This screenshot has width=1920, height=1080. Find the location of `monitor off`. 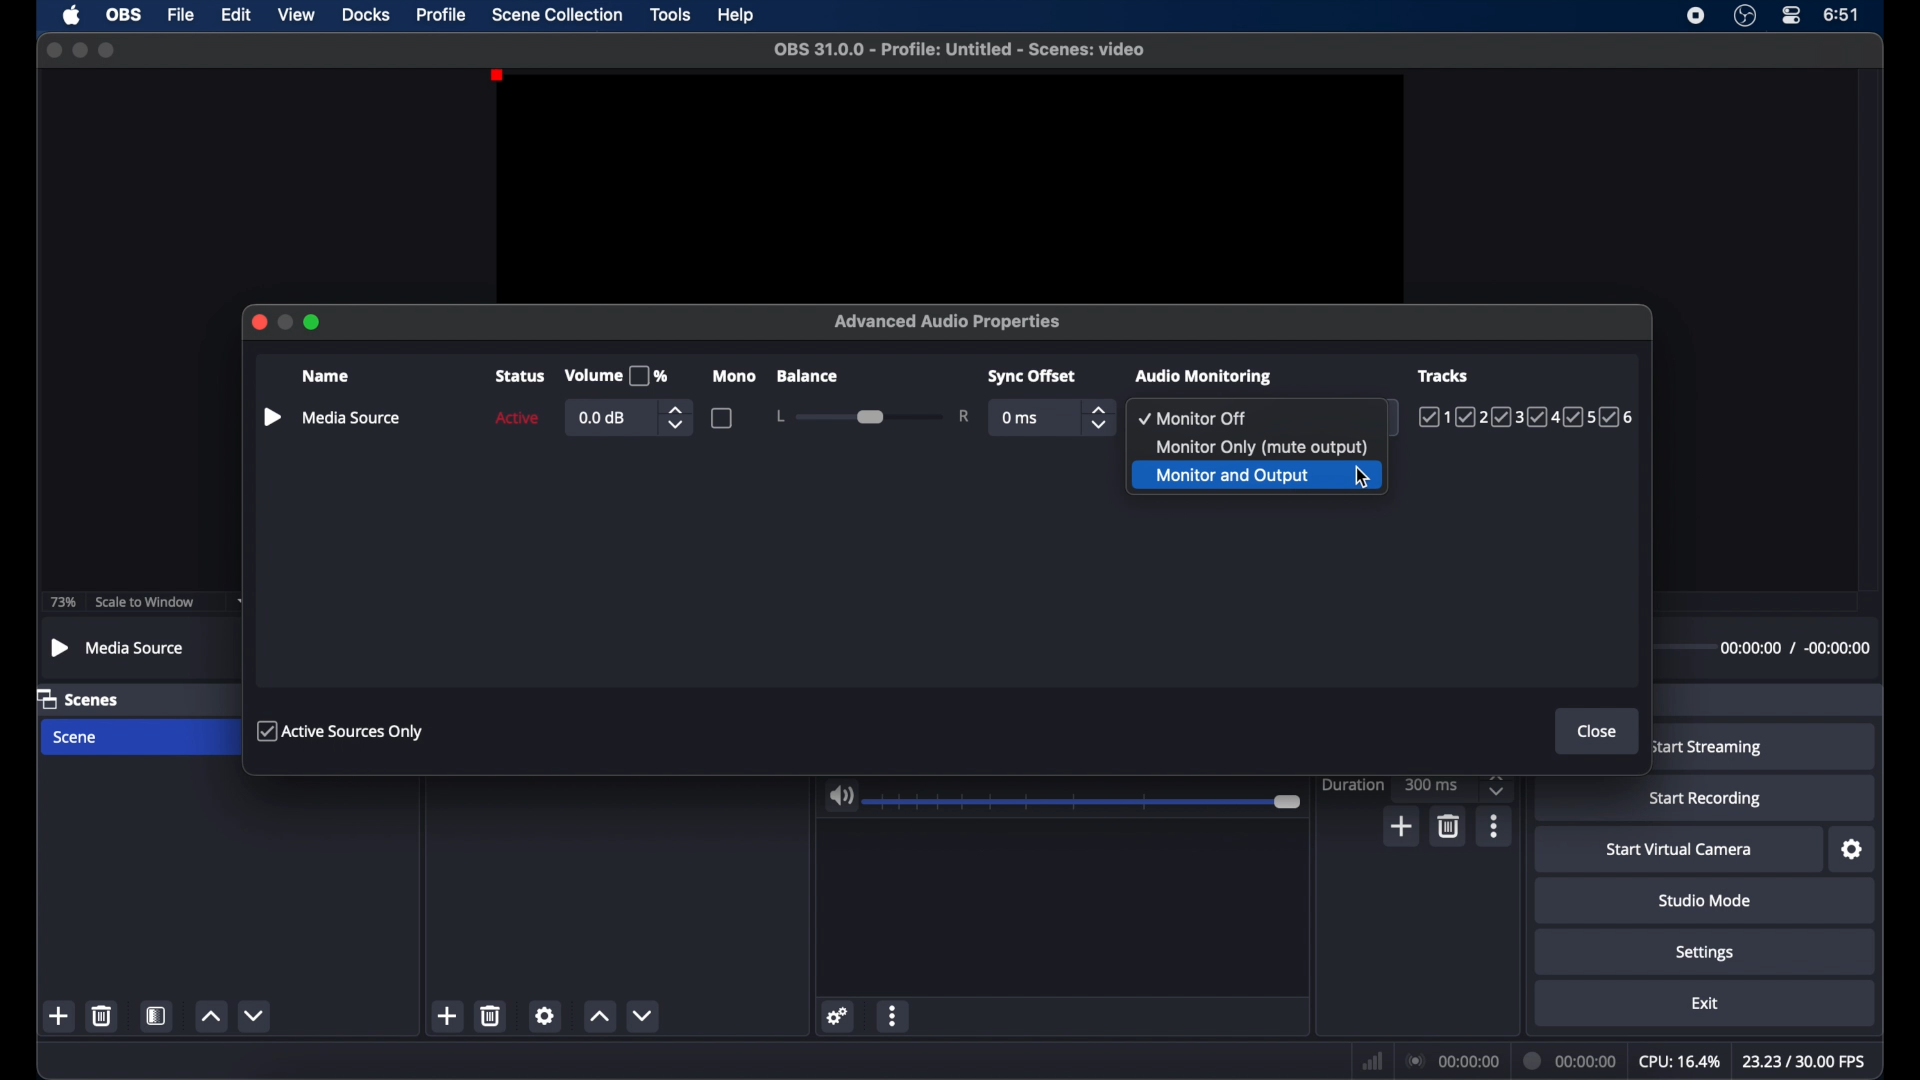

monitor off is located at coordinates (1196, 419).